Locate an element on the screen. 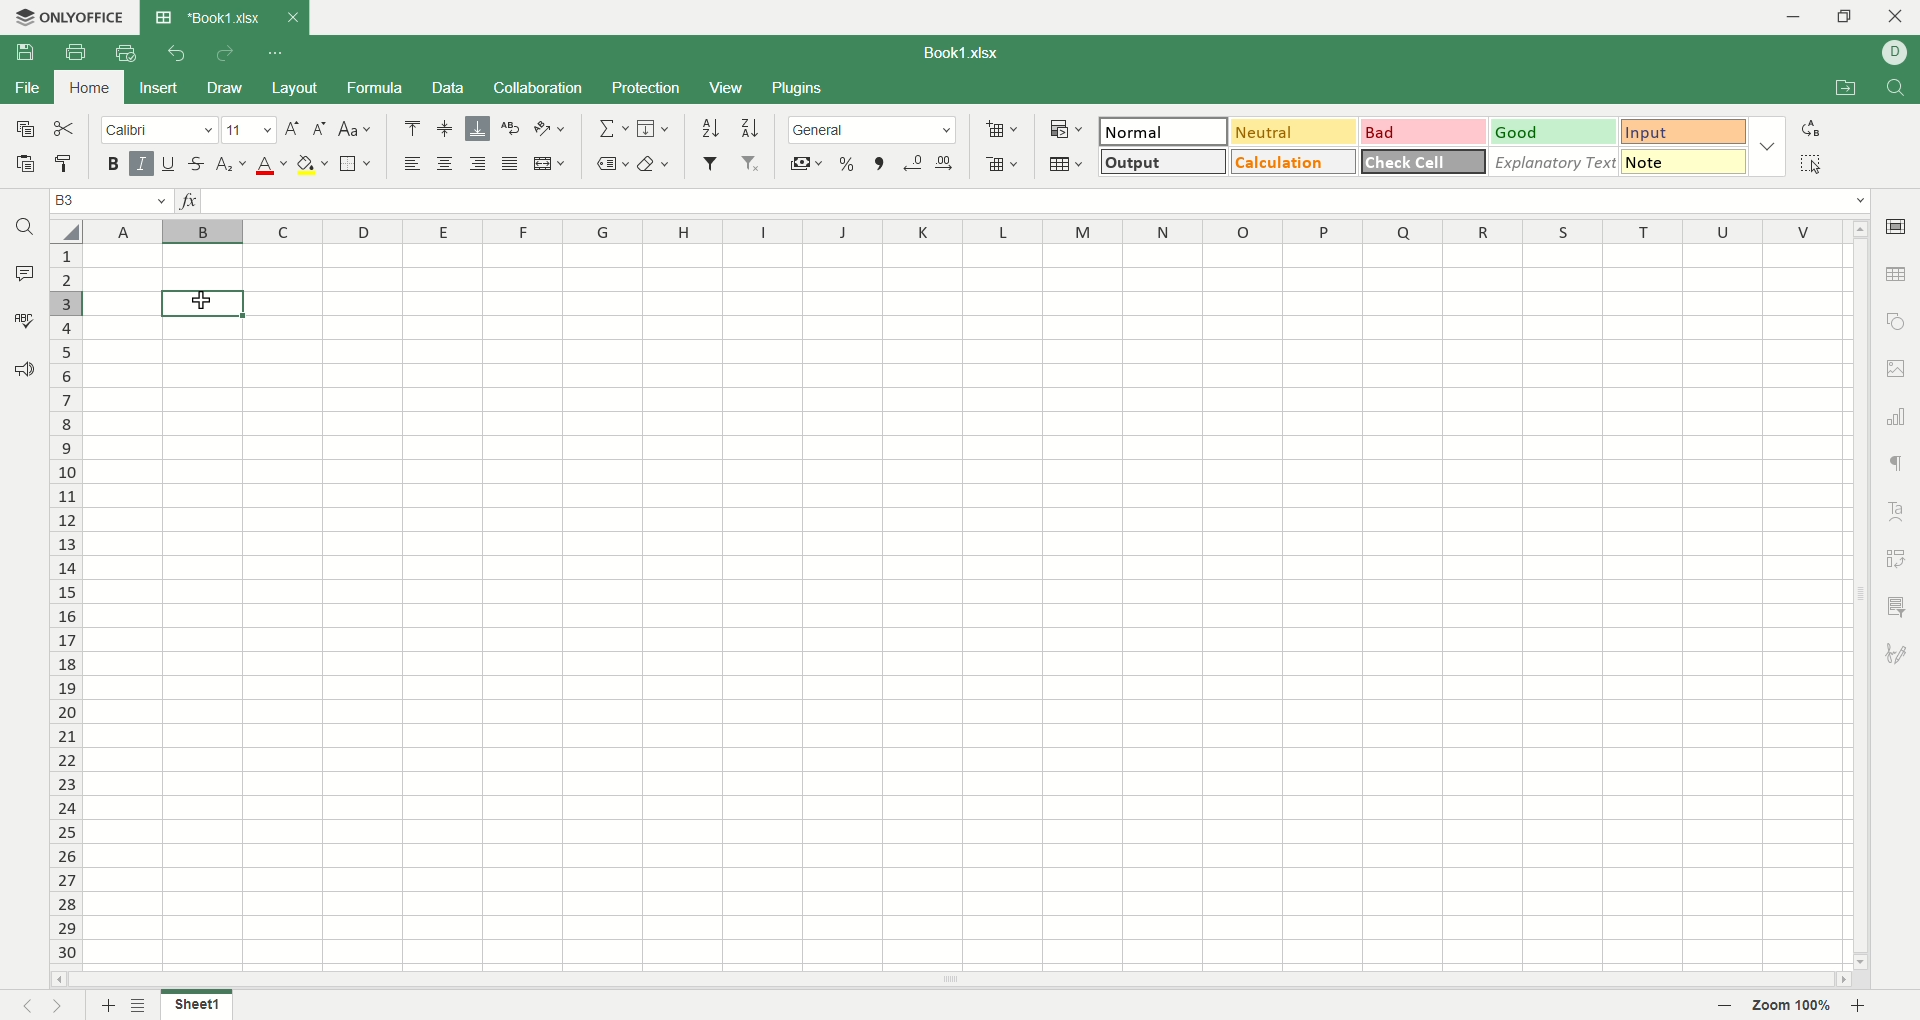 Image resolution: width=1920 pixels, height=1020 pixels. column name is located at coordinates (964, 232).